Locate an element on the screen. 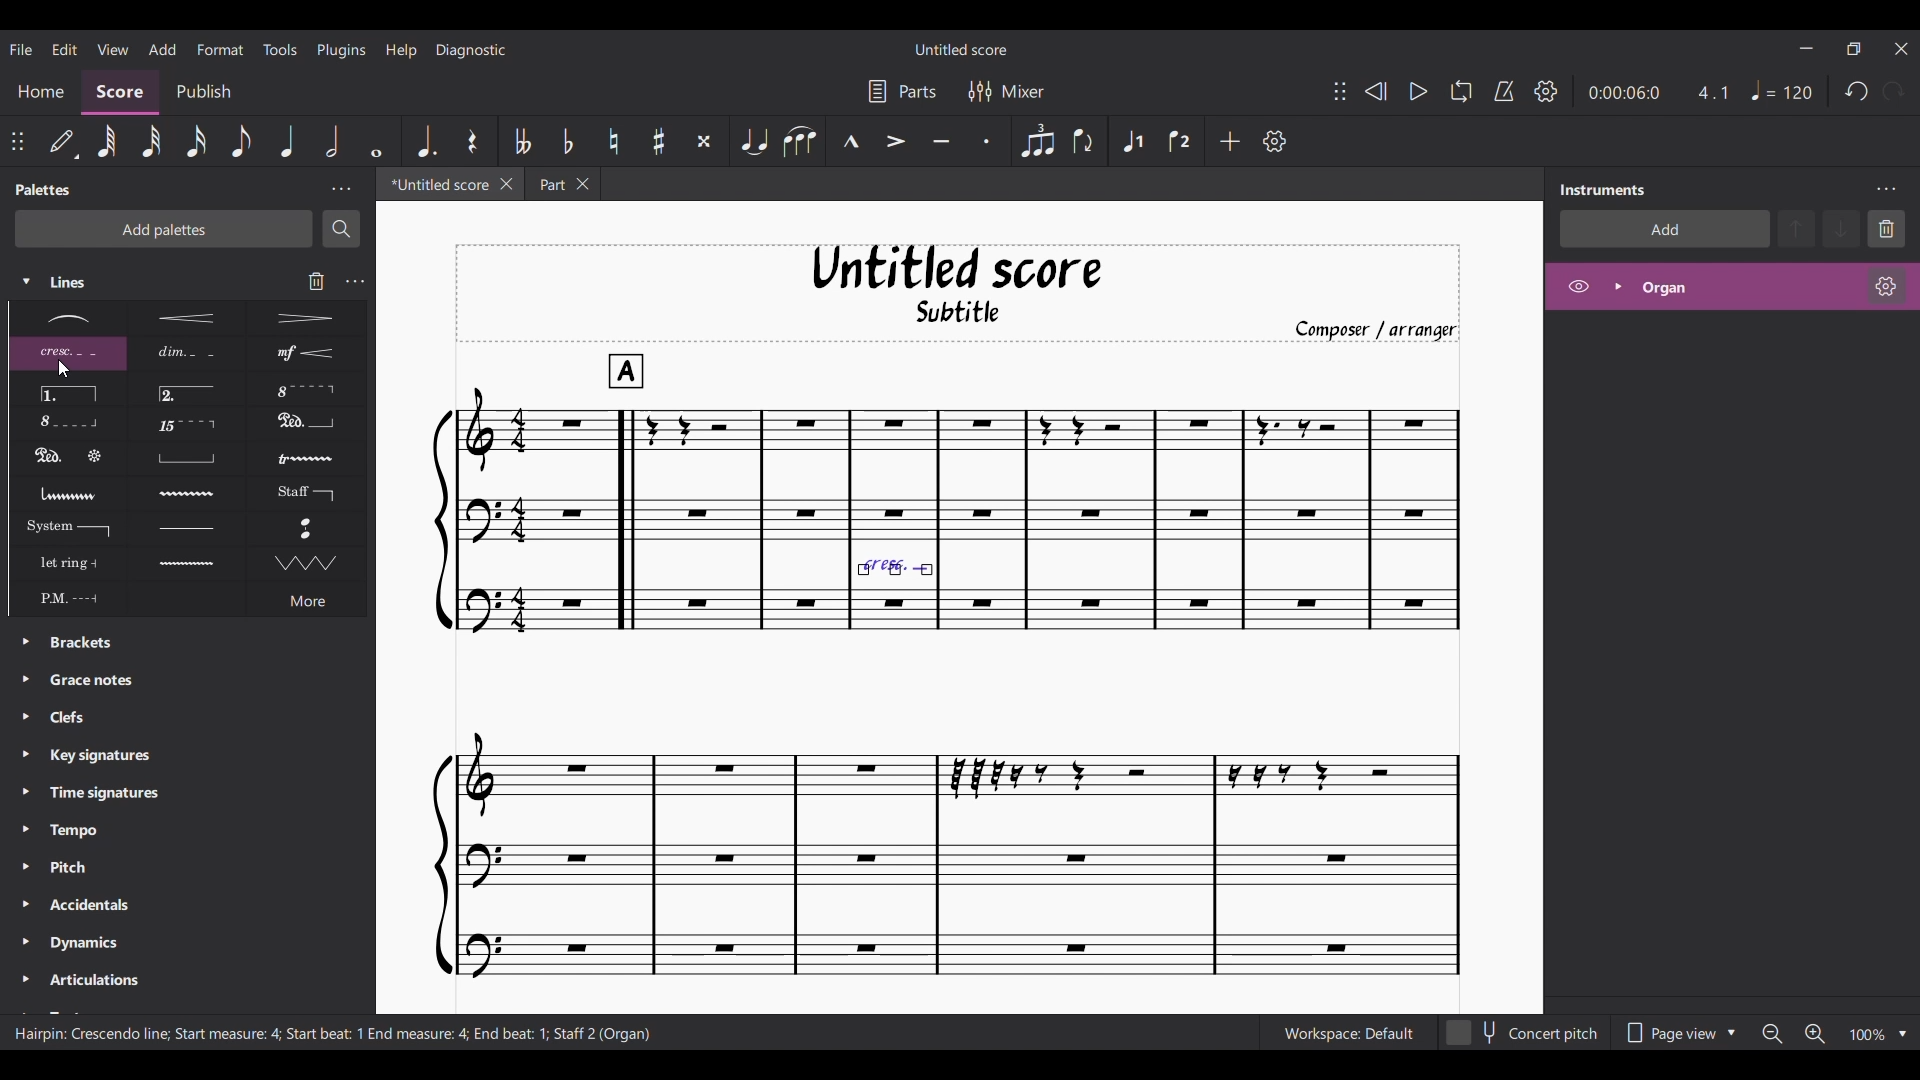 This screenshot has width=1920, height=1080. 16th note is located at coordinates (197, 142).